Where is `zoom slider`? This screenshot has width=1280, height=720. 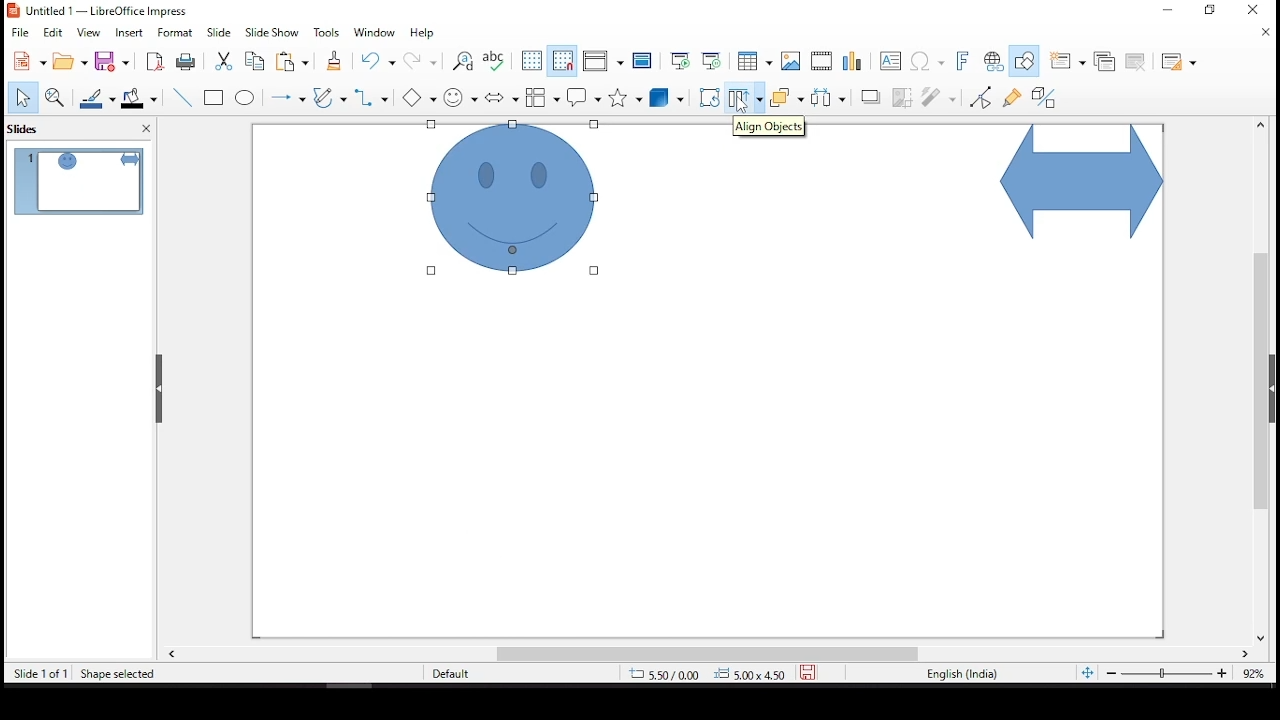
zoom slider is located at coordinates (1165, 675).